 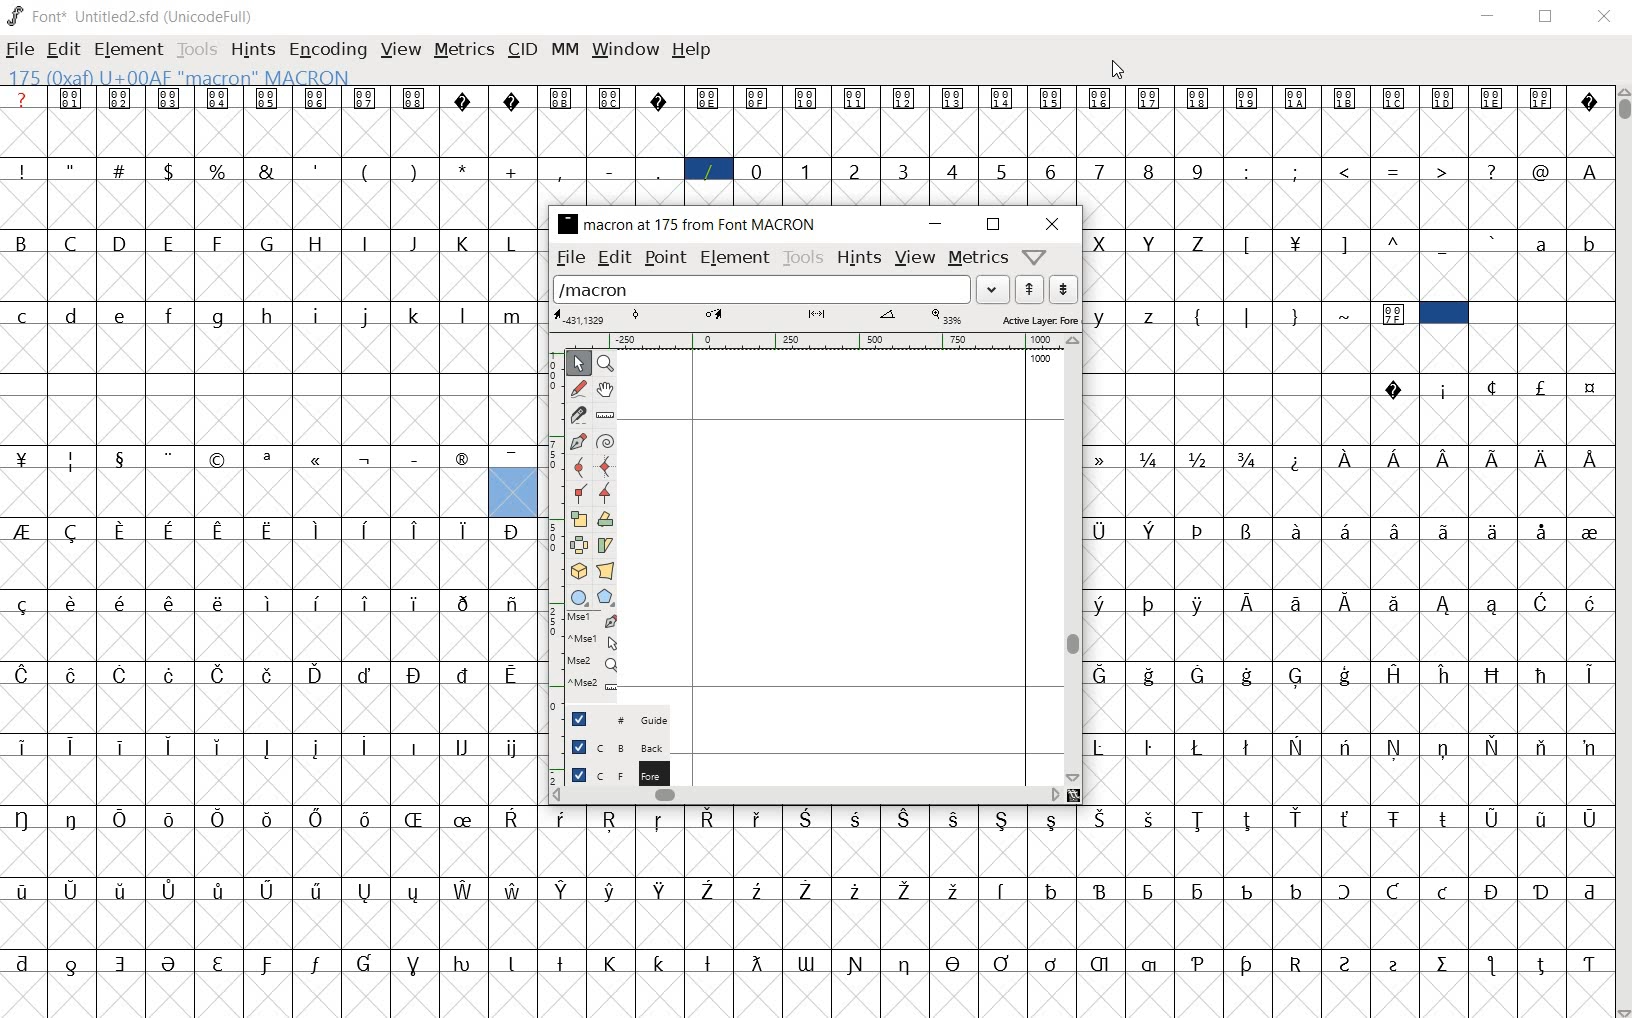 I want to click on Symbol, so click(x=1396, y=458).